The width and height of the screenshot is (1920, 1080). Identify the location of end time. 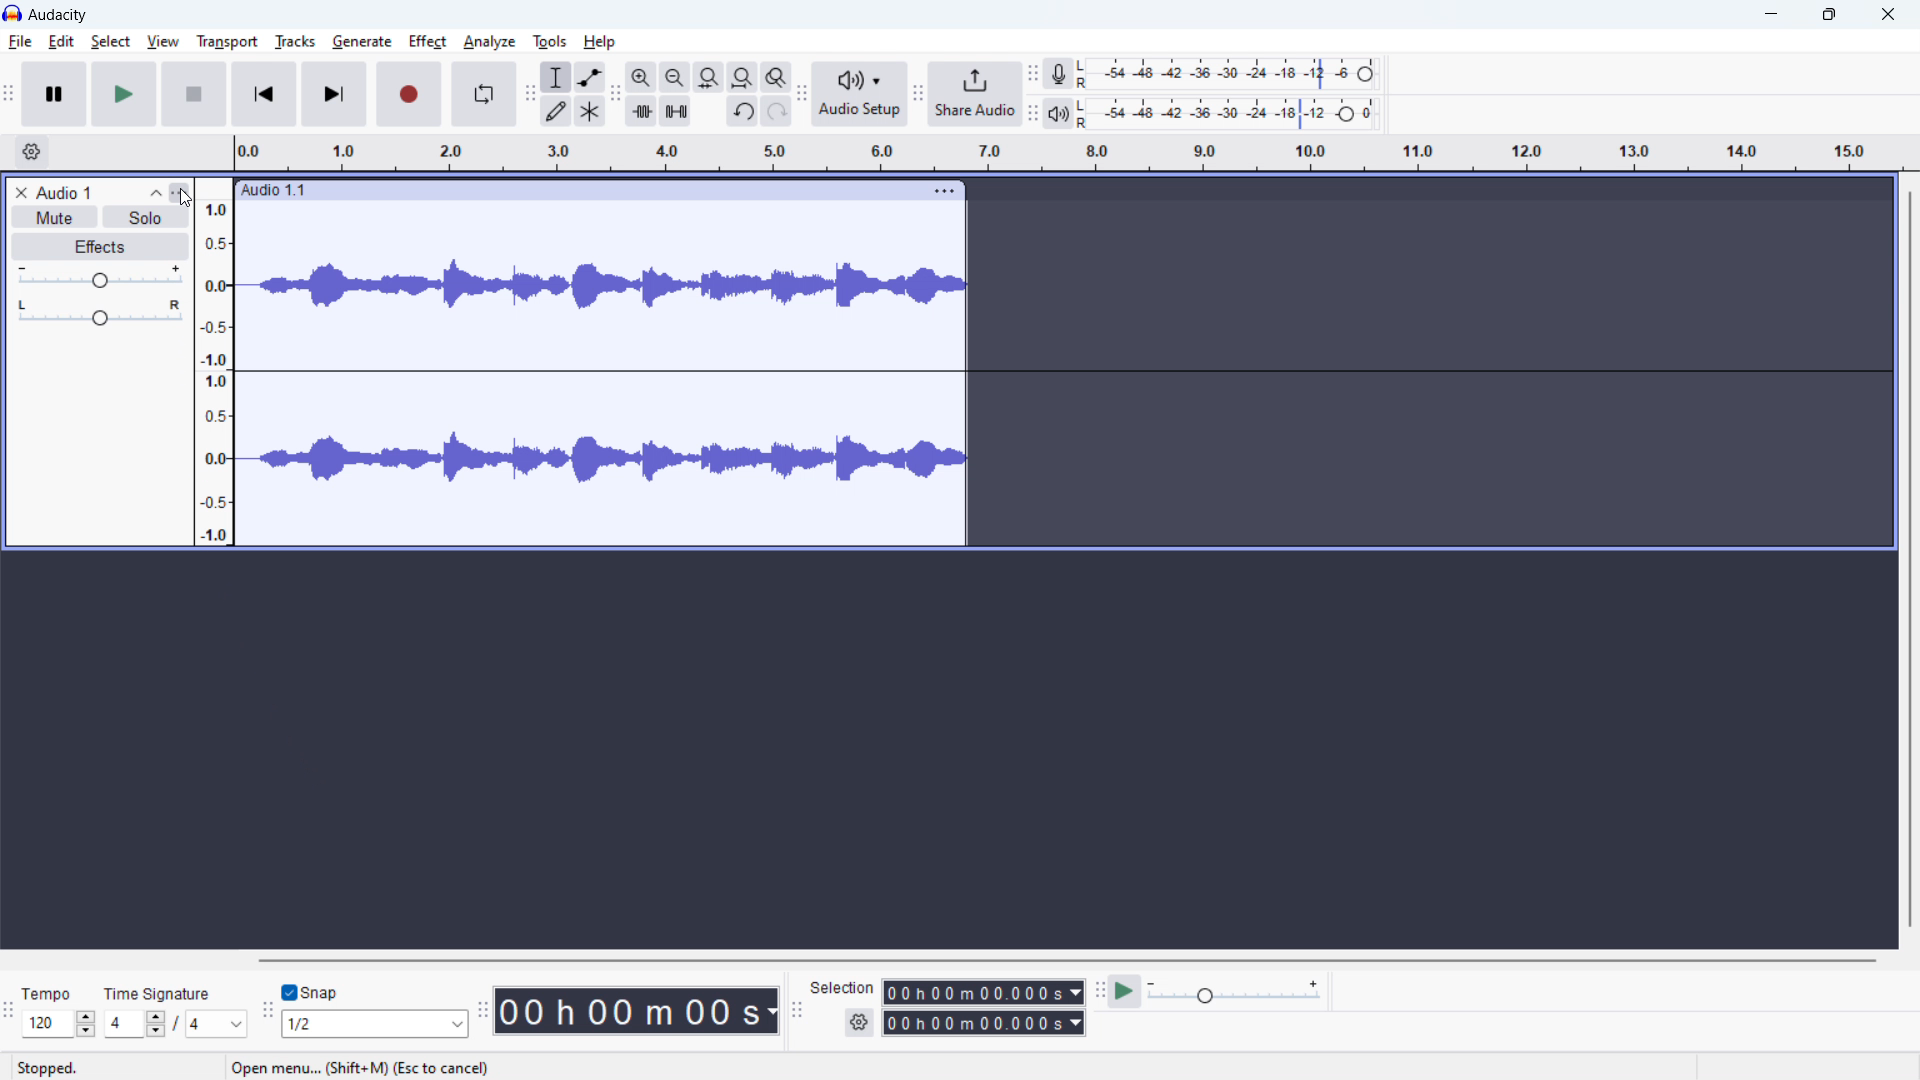
(984, 1024).